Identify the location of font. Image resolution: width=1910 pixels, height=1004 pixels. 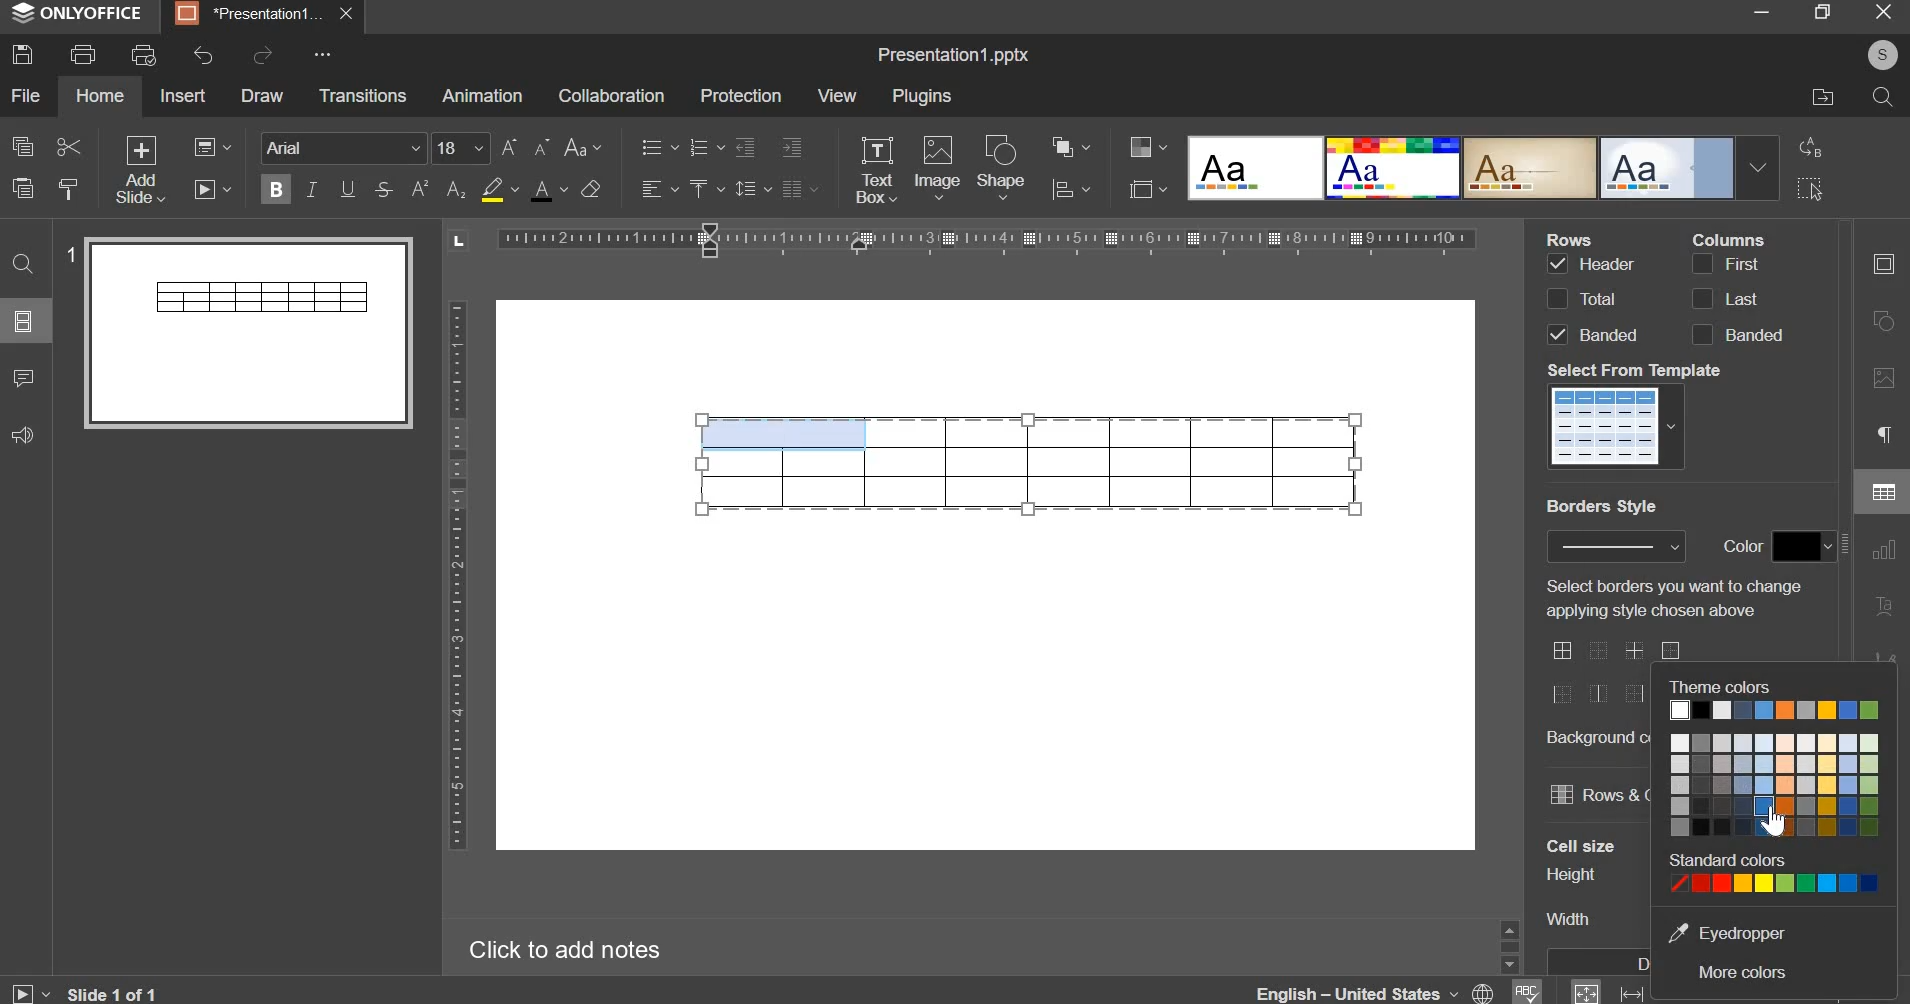
(345, 147).